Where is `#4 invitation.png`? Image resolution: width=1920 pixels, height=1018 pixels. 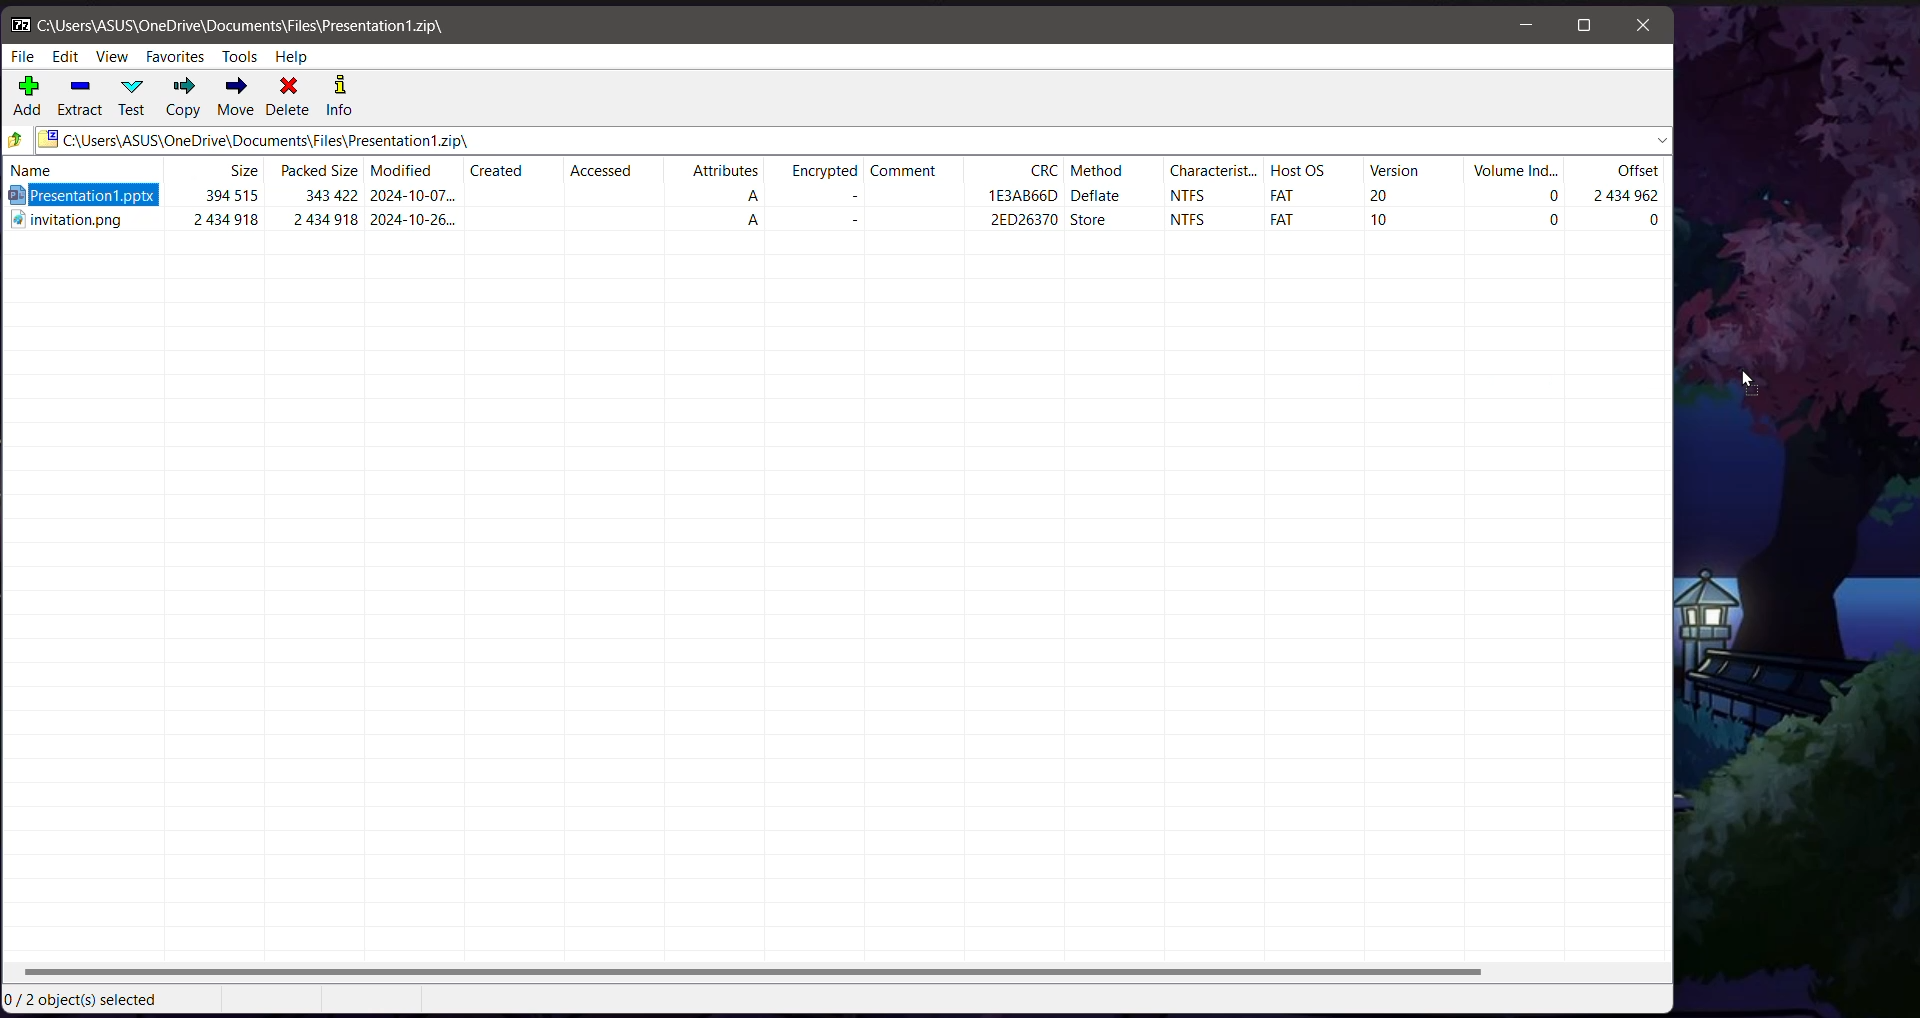
#4 invitation.png is located at coordinates (70, 226).